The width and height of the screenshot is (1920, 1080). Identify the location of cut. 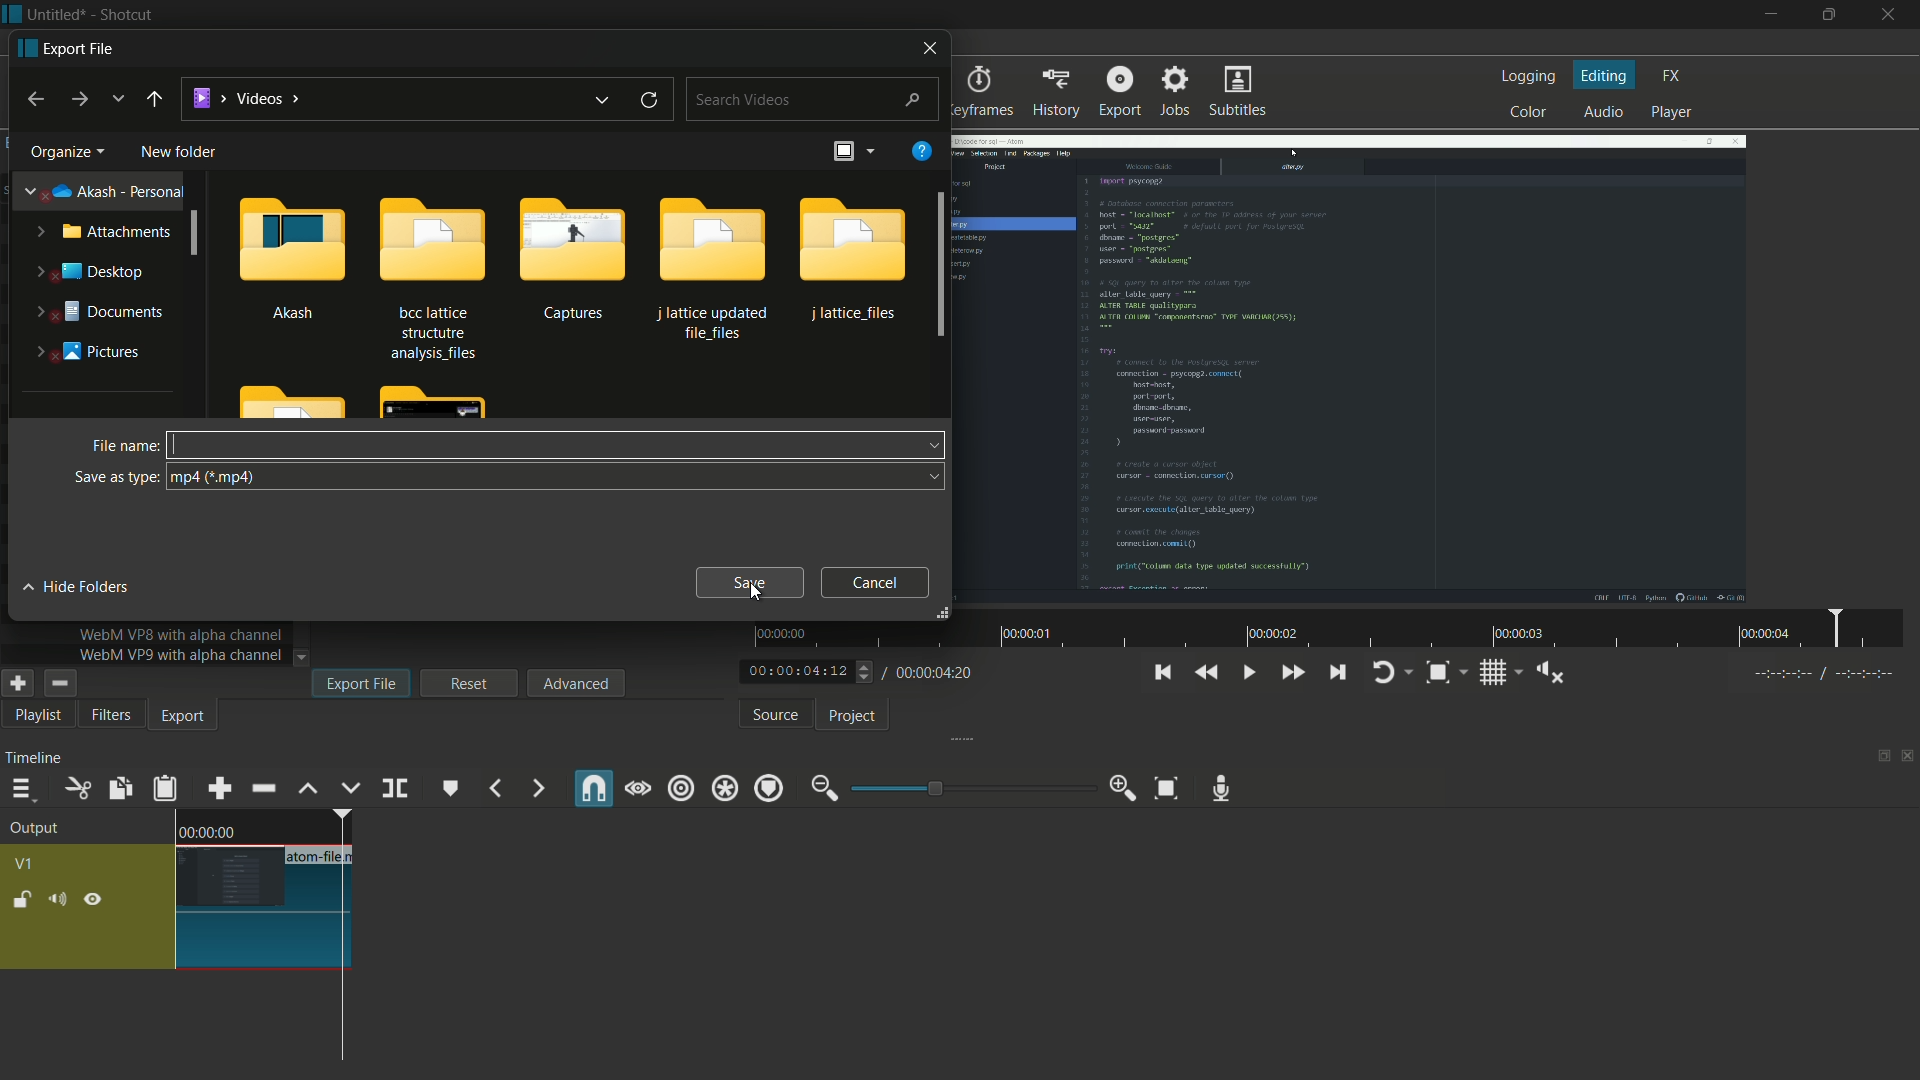
(76, 789).